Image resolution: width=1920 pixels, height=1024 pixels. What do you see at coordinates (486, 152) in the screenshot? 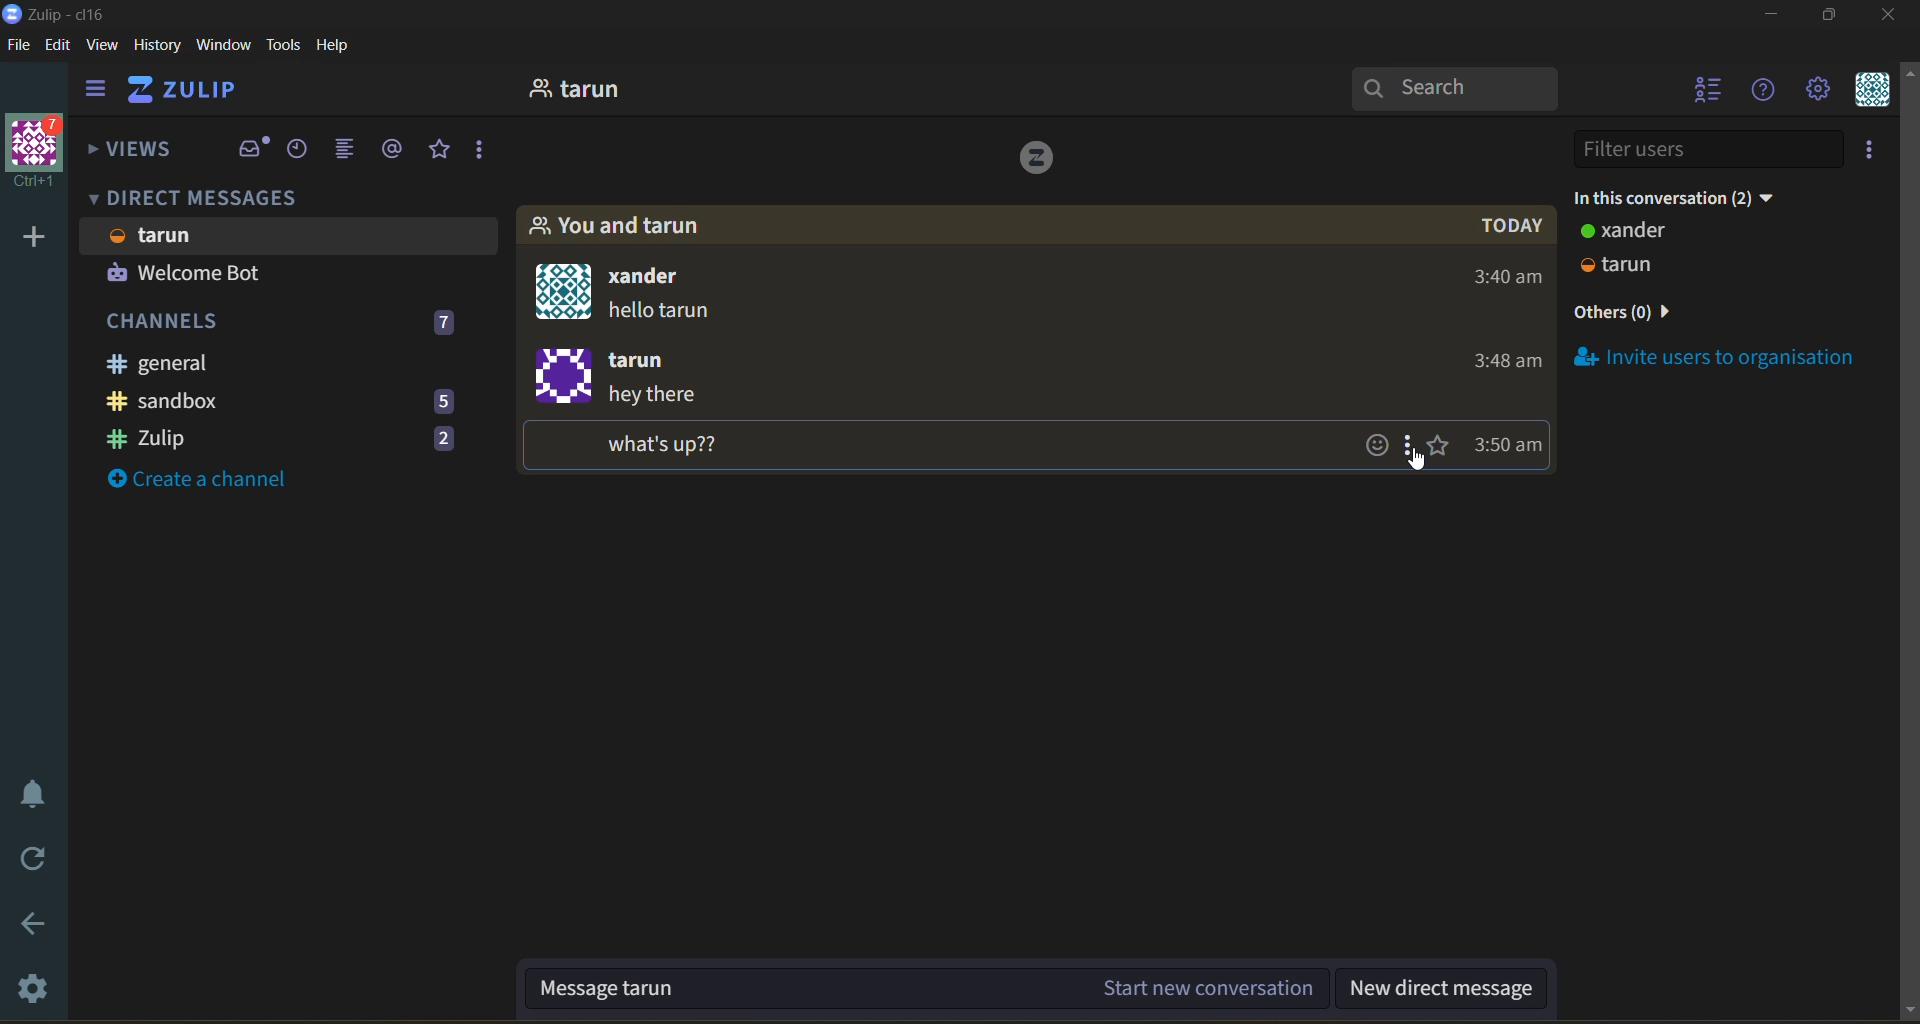
I see `reactions and drafts` at bounding box center [486, 152].